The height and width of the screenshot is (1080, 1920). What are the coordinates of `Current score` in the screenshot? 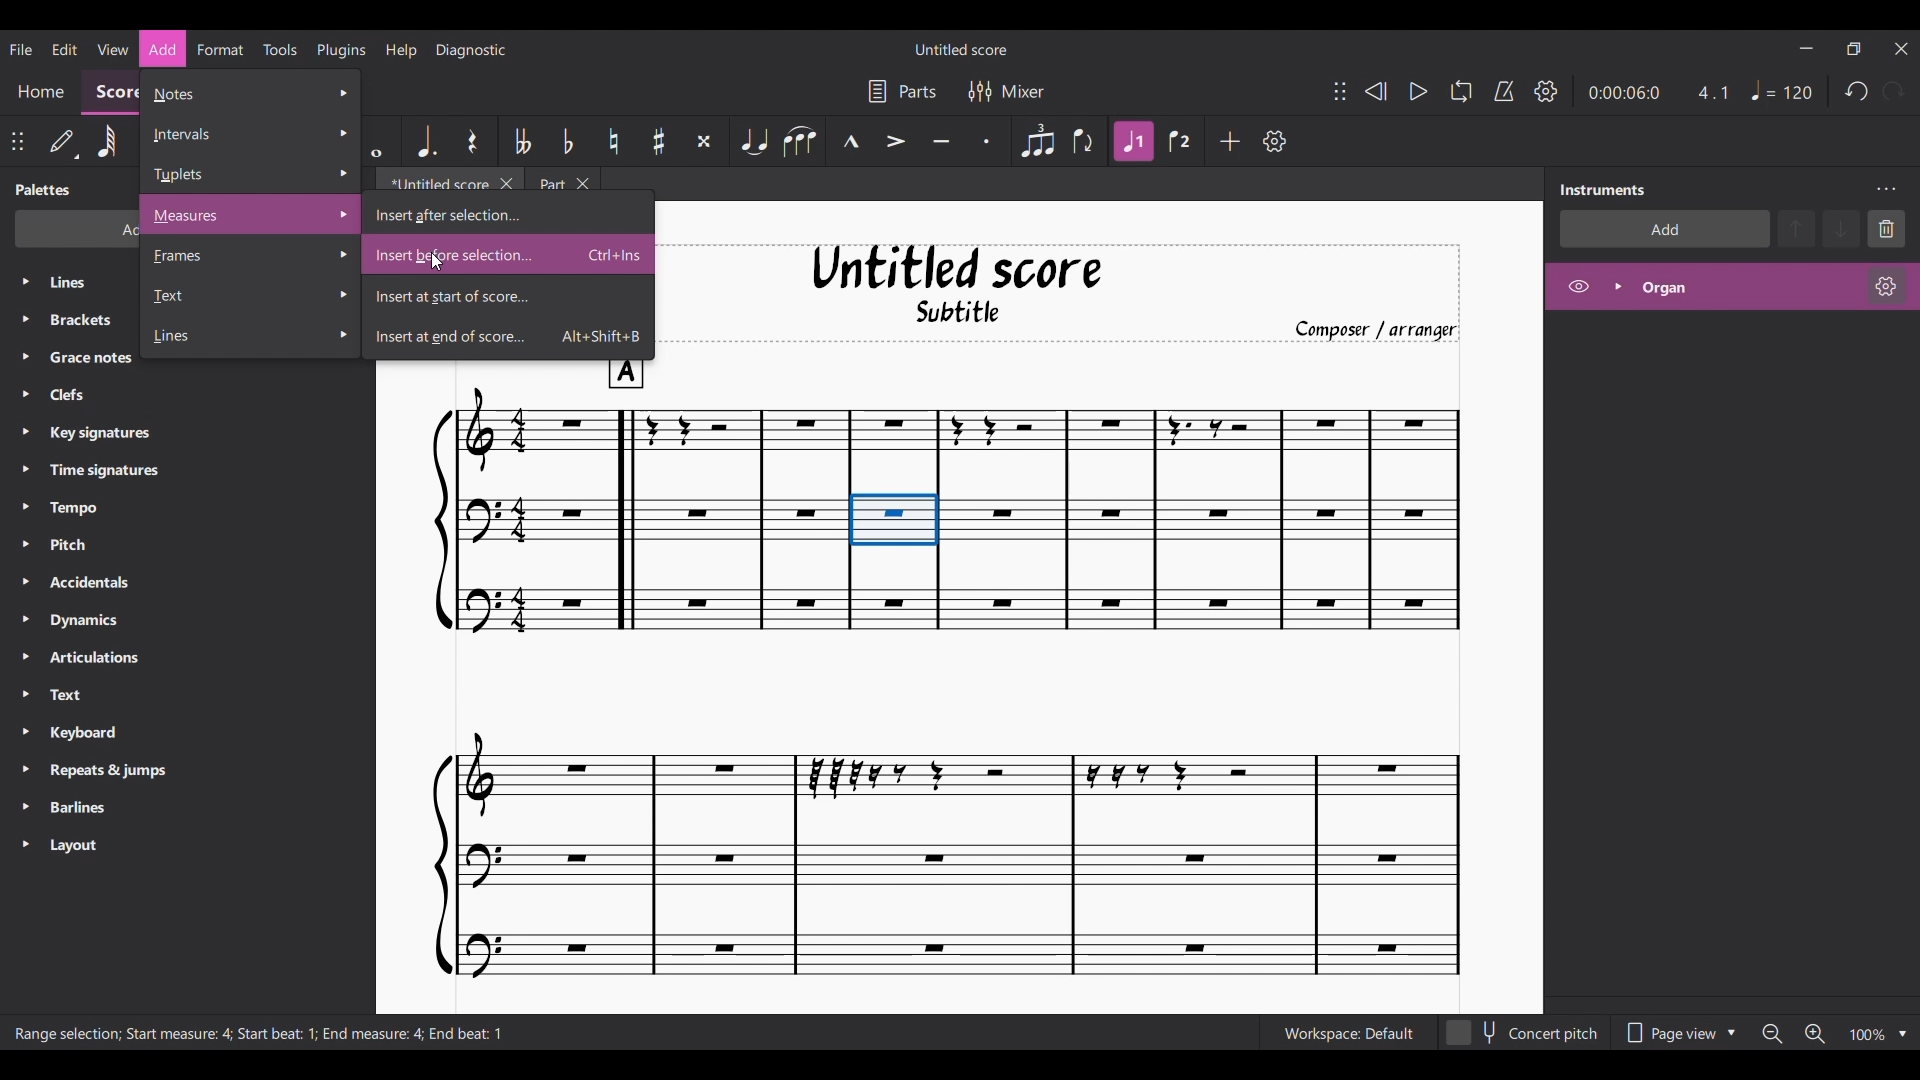 It's located at (945, 672).